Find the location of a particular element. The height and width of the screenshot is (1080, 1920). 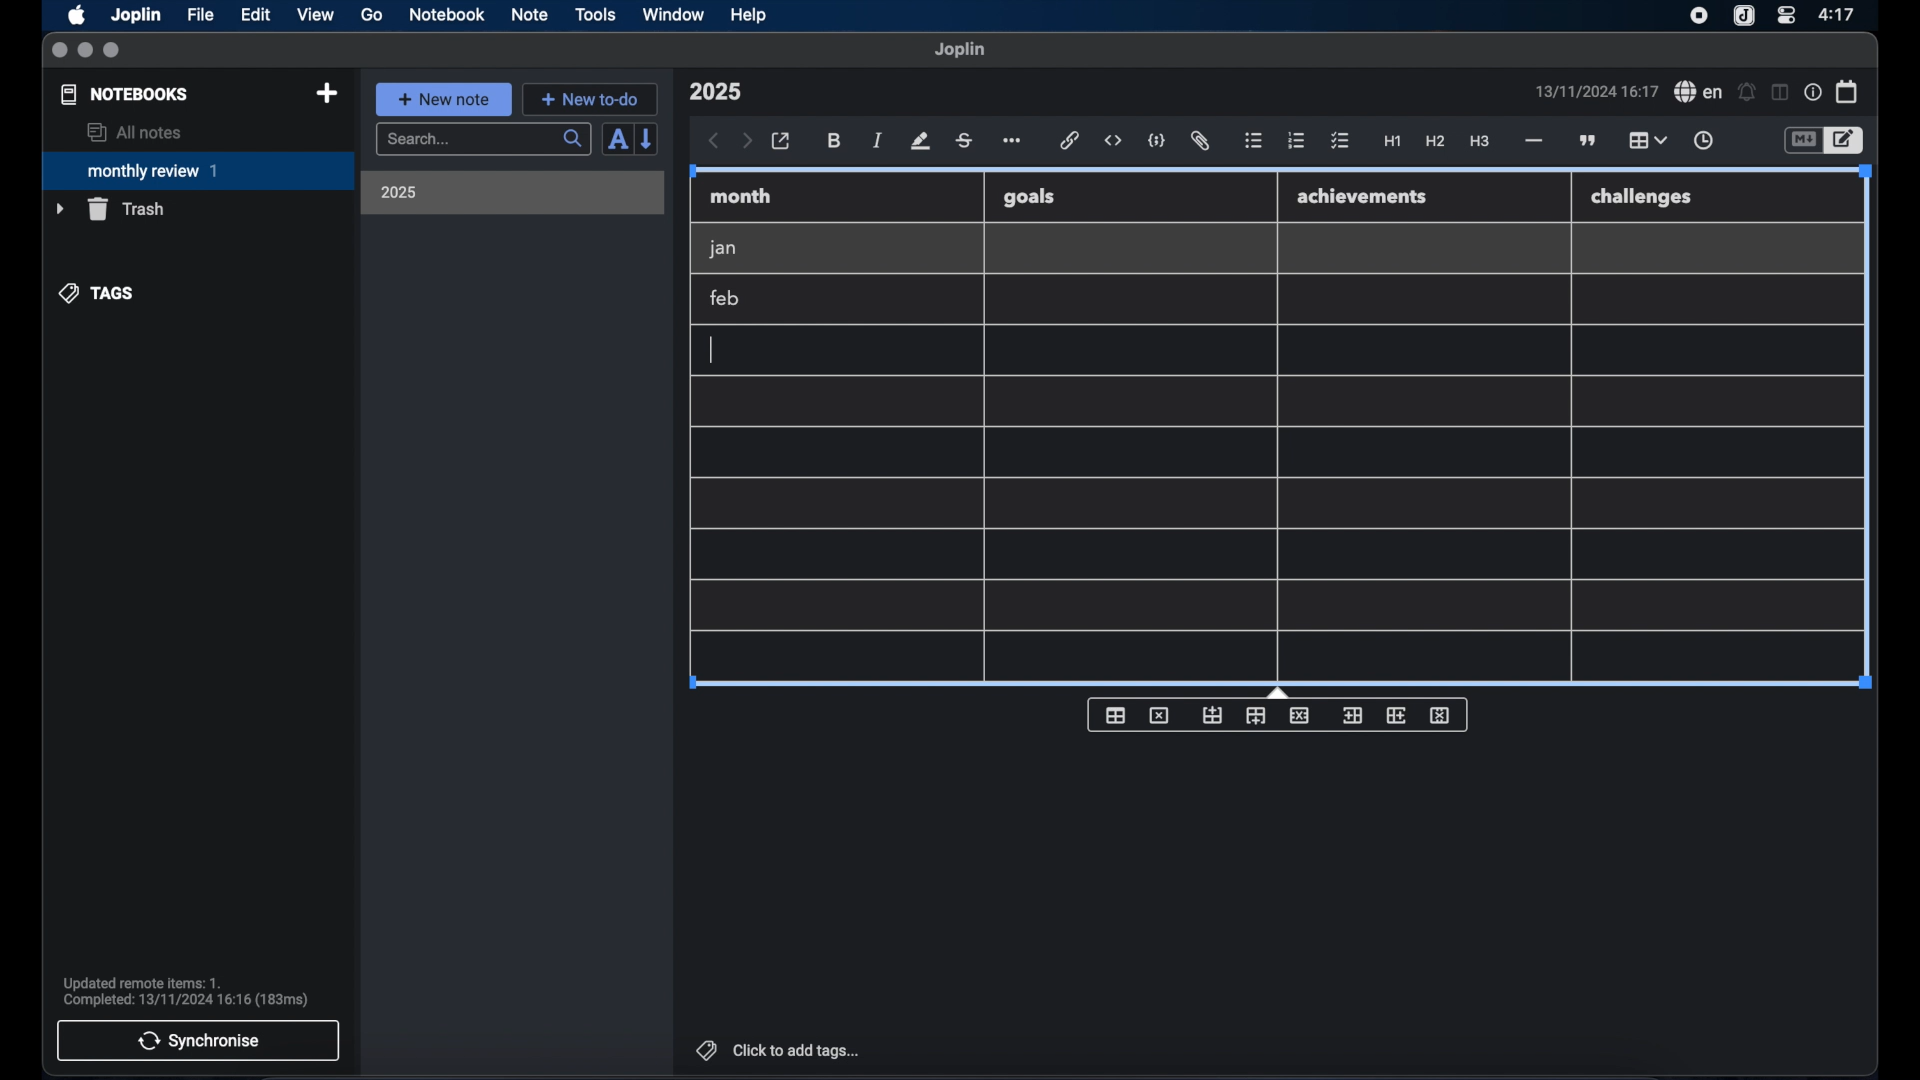

maximize is located at coordinates (113, 51).